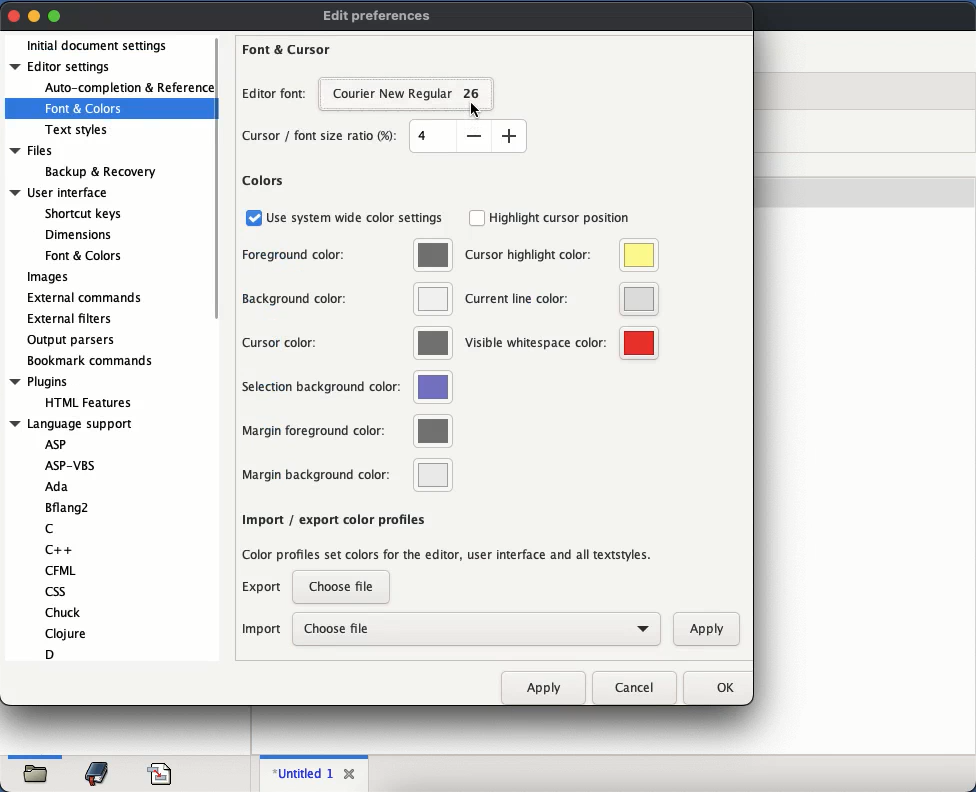 Image resolution: width=976 pixels, height=792 pixels. I want to click on maximize, so click(56, 15).